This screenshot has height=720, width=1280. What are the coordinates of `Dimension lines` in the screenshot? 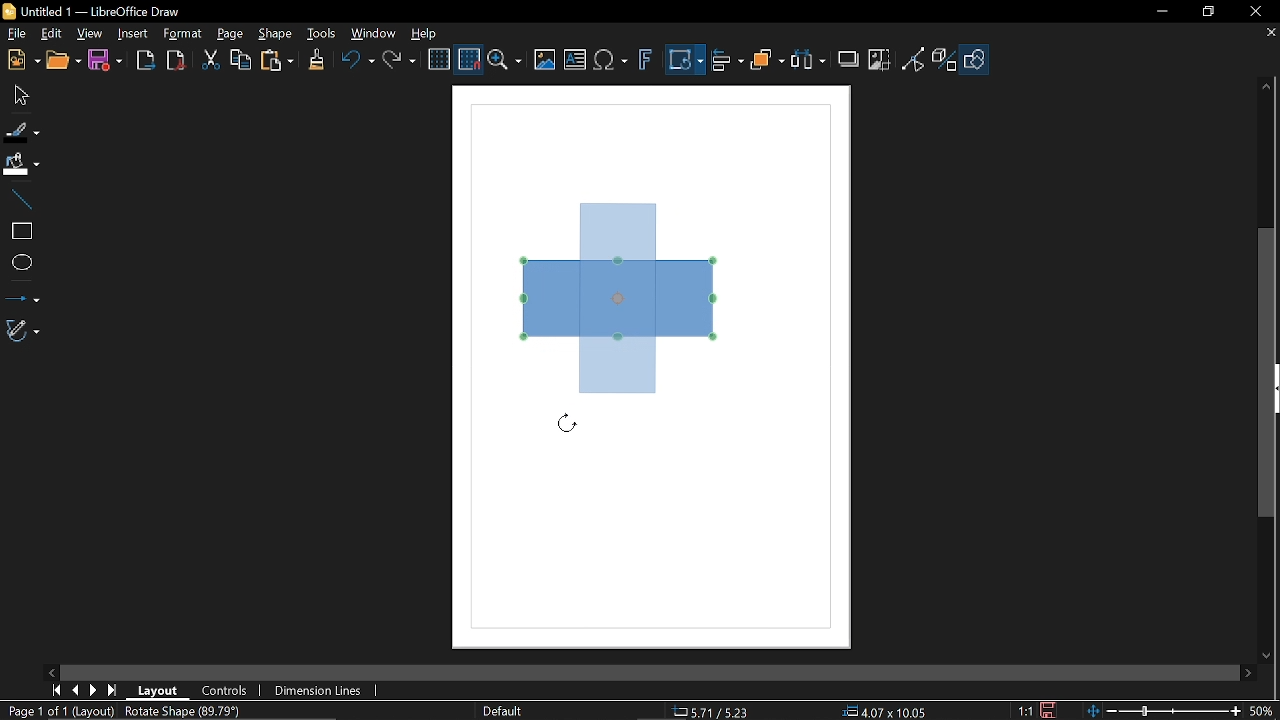 It's located at (322, 692).